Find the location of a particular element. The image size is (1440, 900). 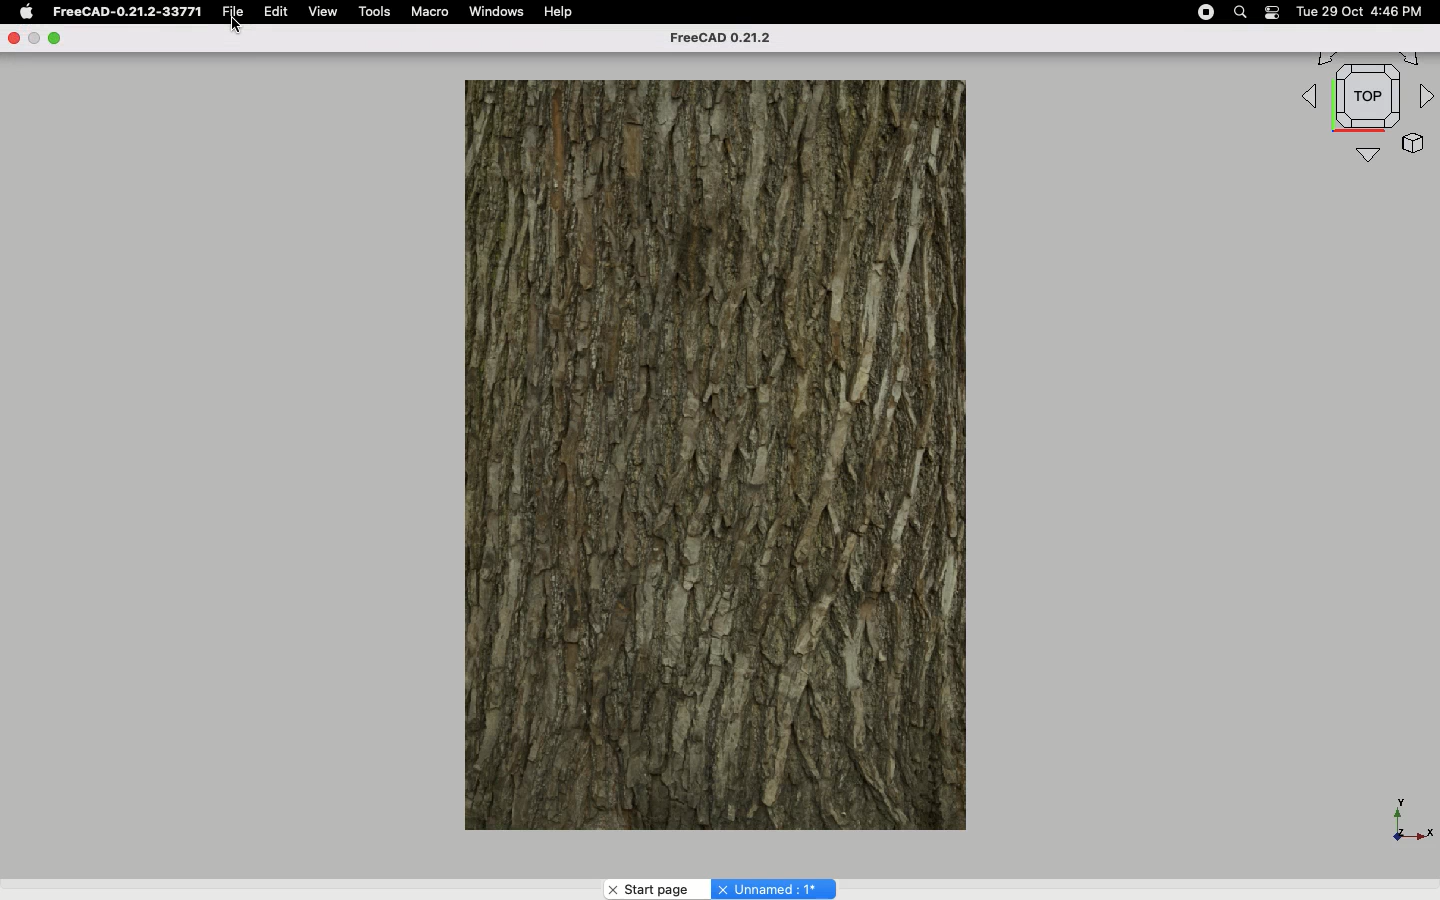

Search is located at coordinates (1241, 12).